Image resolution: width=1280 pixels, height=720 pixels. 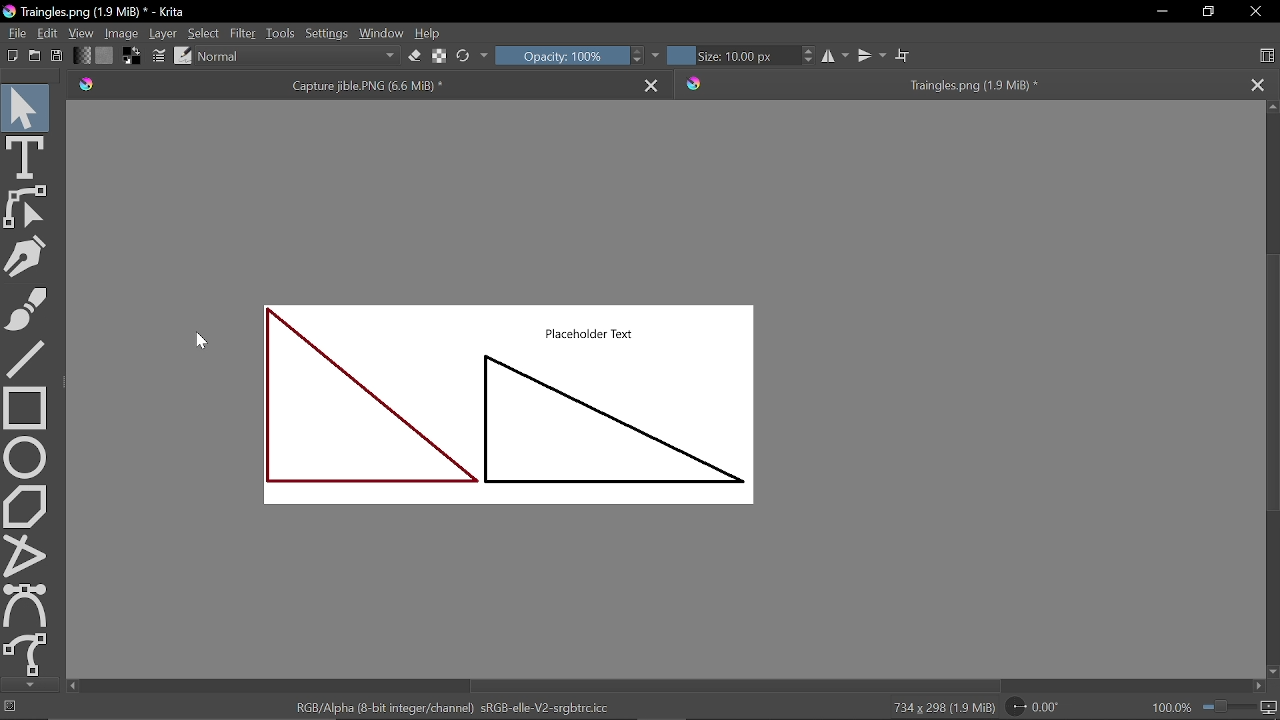 What do you see at coordinates (653, 85) in the screenshot?
I see `Close tab` at bounding box center [653, 85].